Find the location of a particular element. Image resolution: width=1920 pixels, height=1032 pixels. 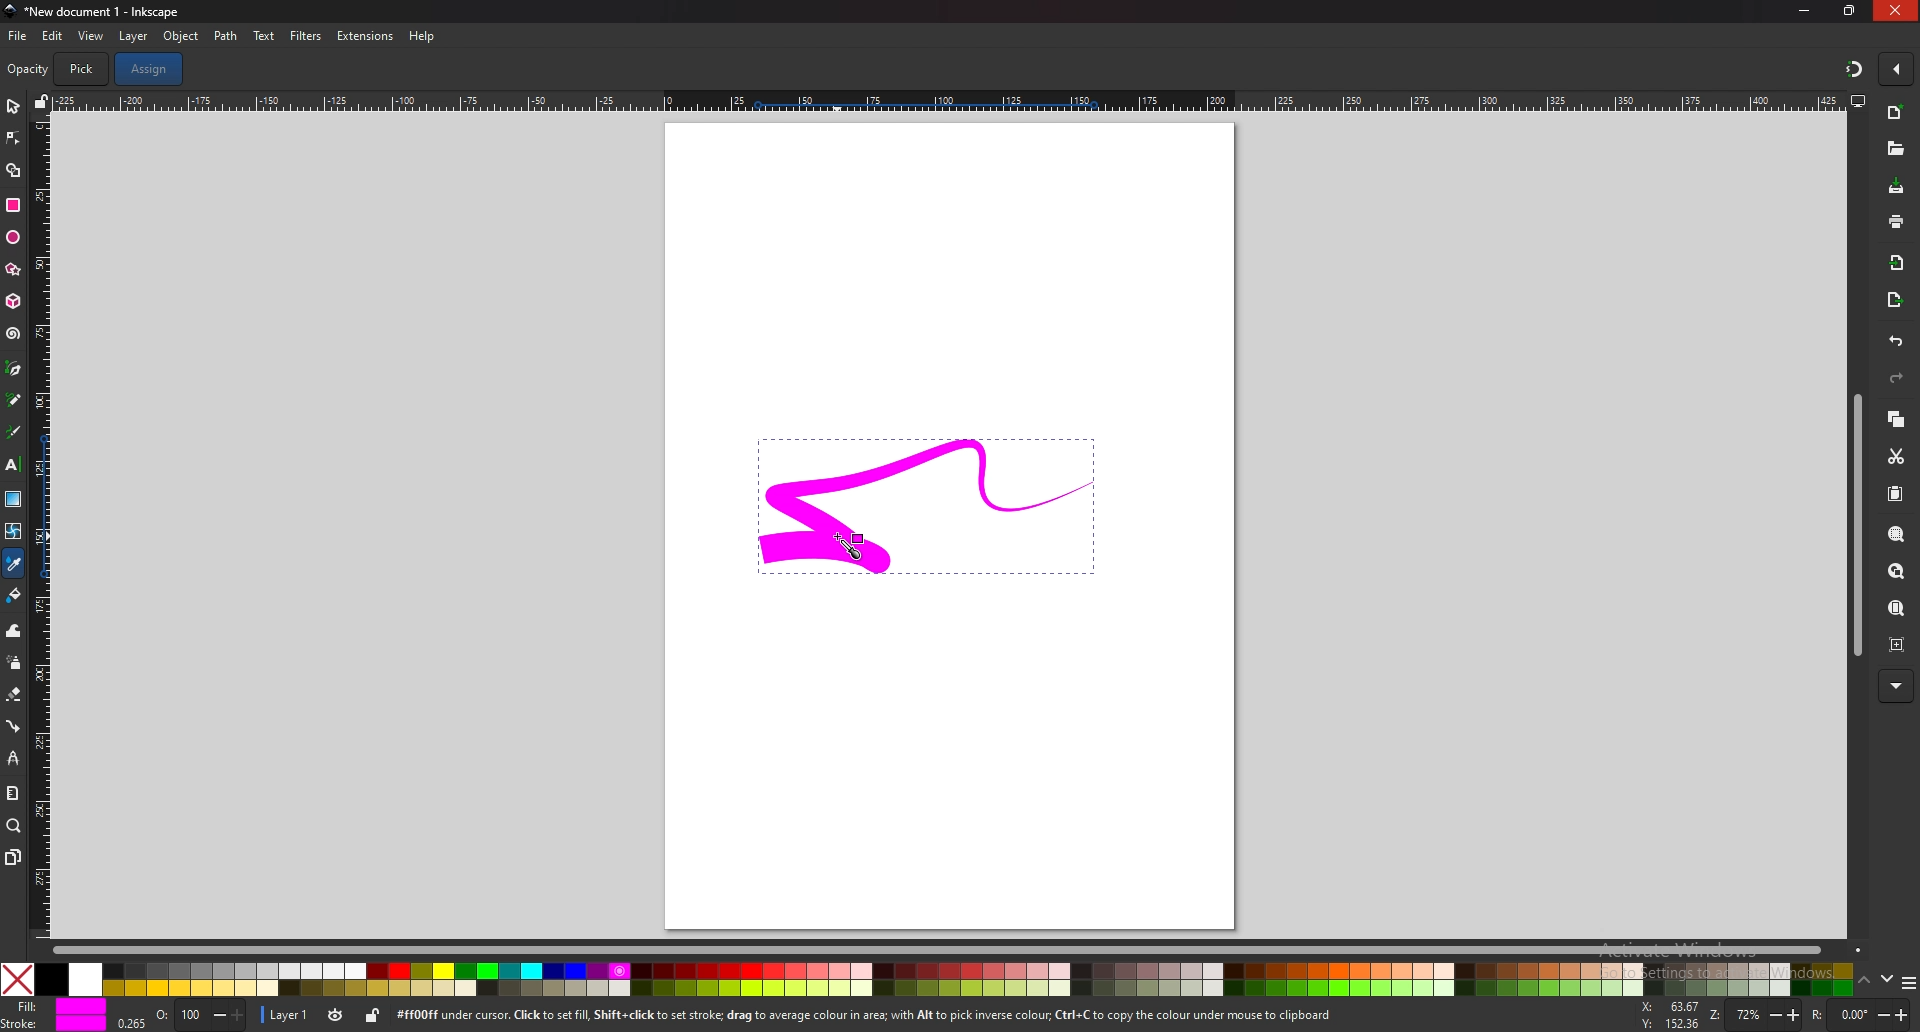

horizontal scale is located at coordinates (945, 100).